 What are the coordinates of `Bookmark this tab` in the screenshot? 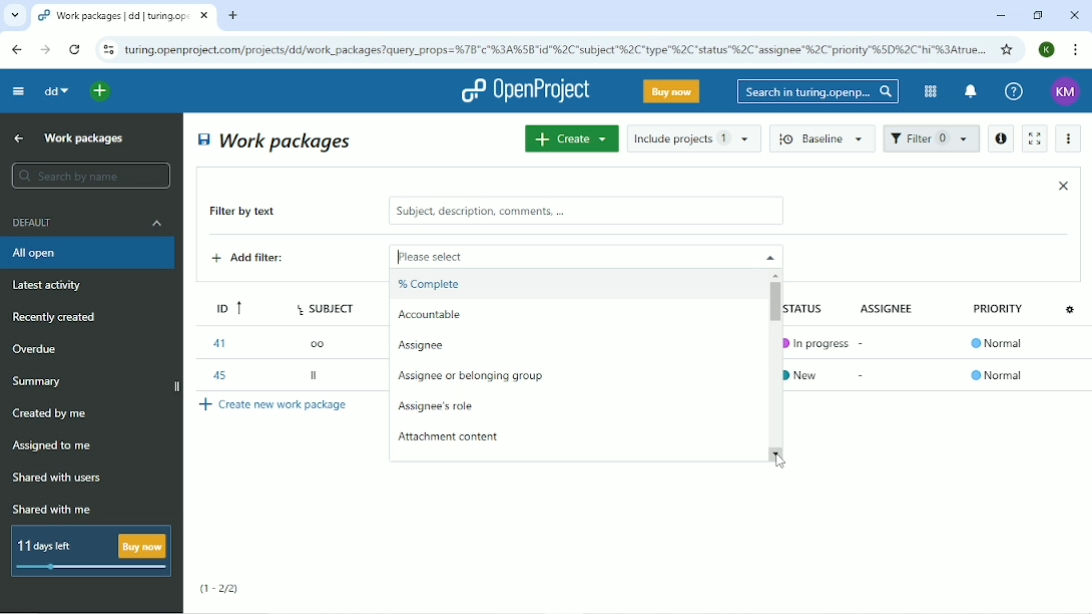 It's located at (1007, 49).